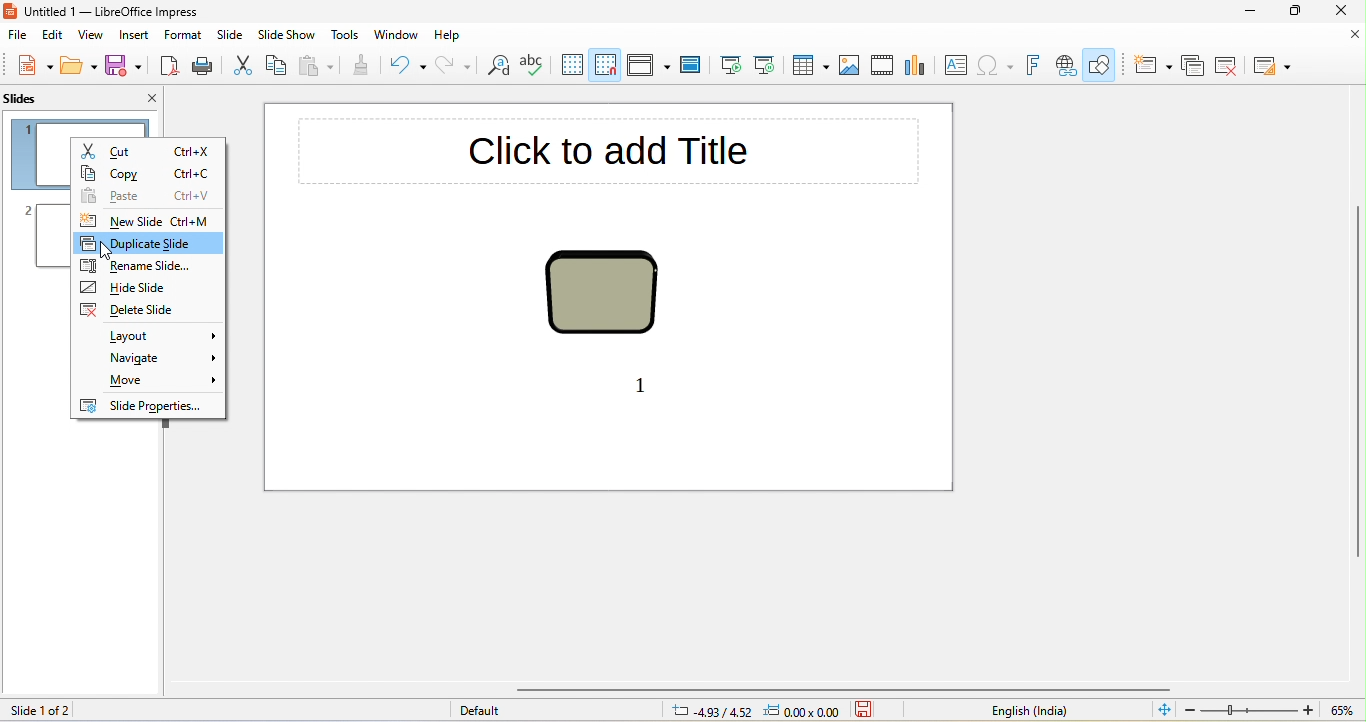 The image size is (1366, 722). Describe the element at coordinates (205, 69) in the screenshot. I see `print` at that location.